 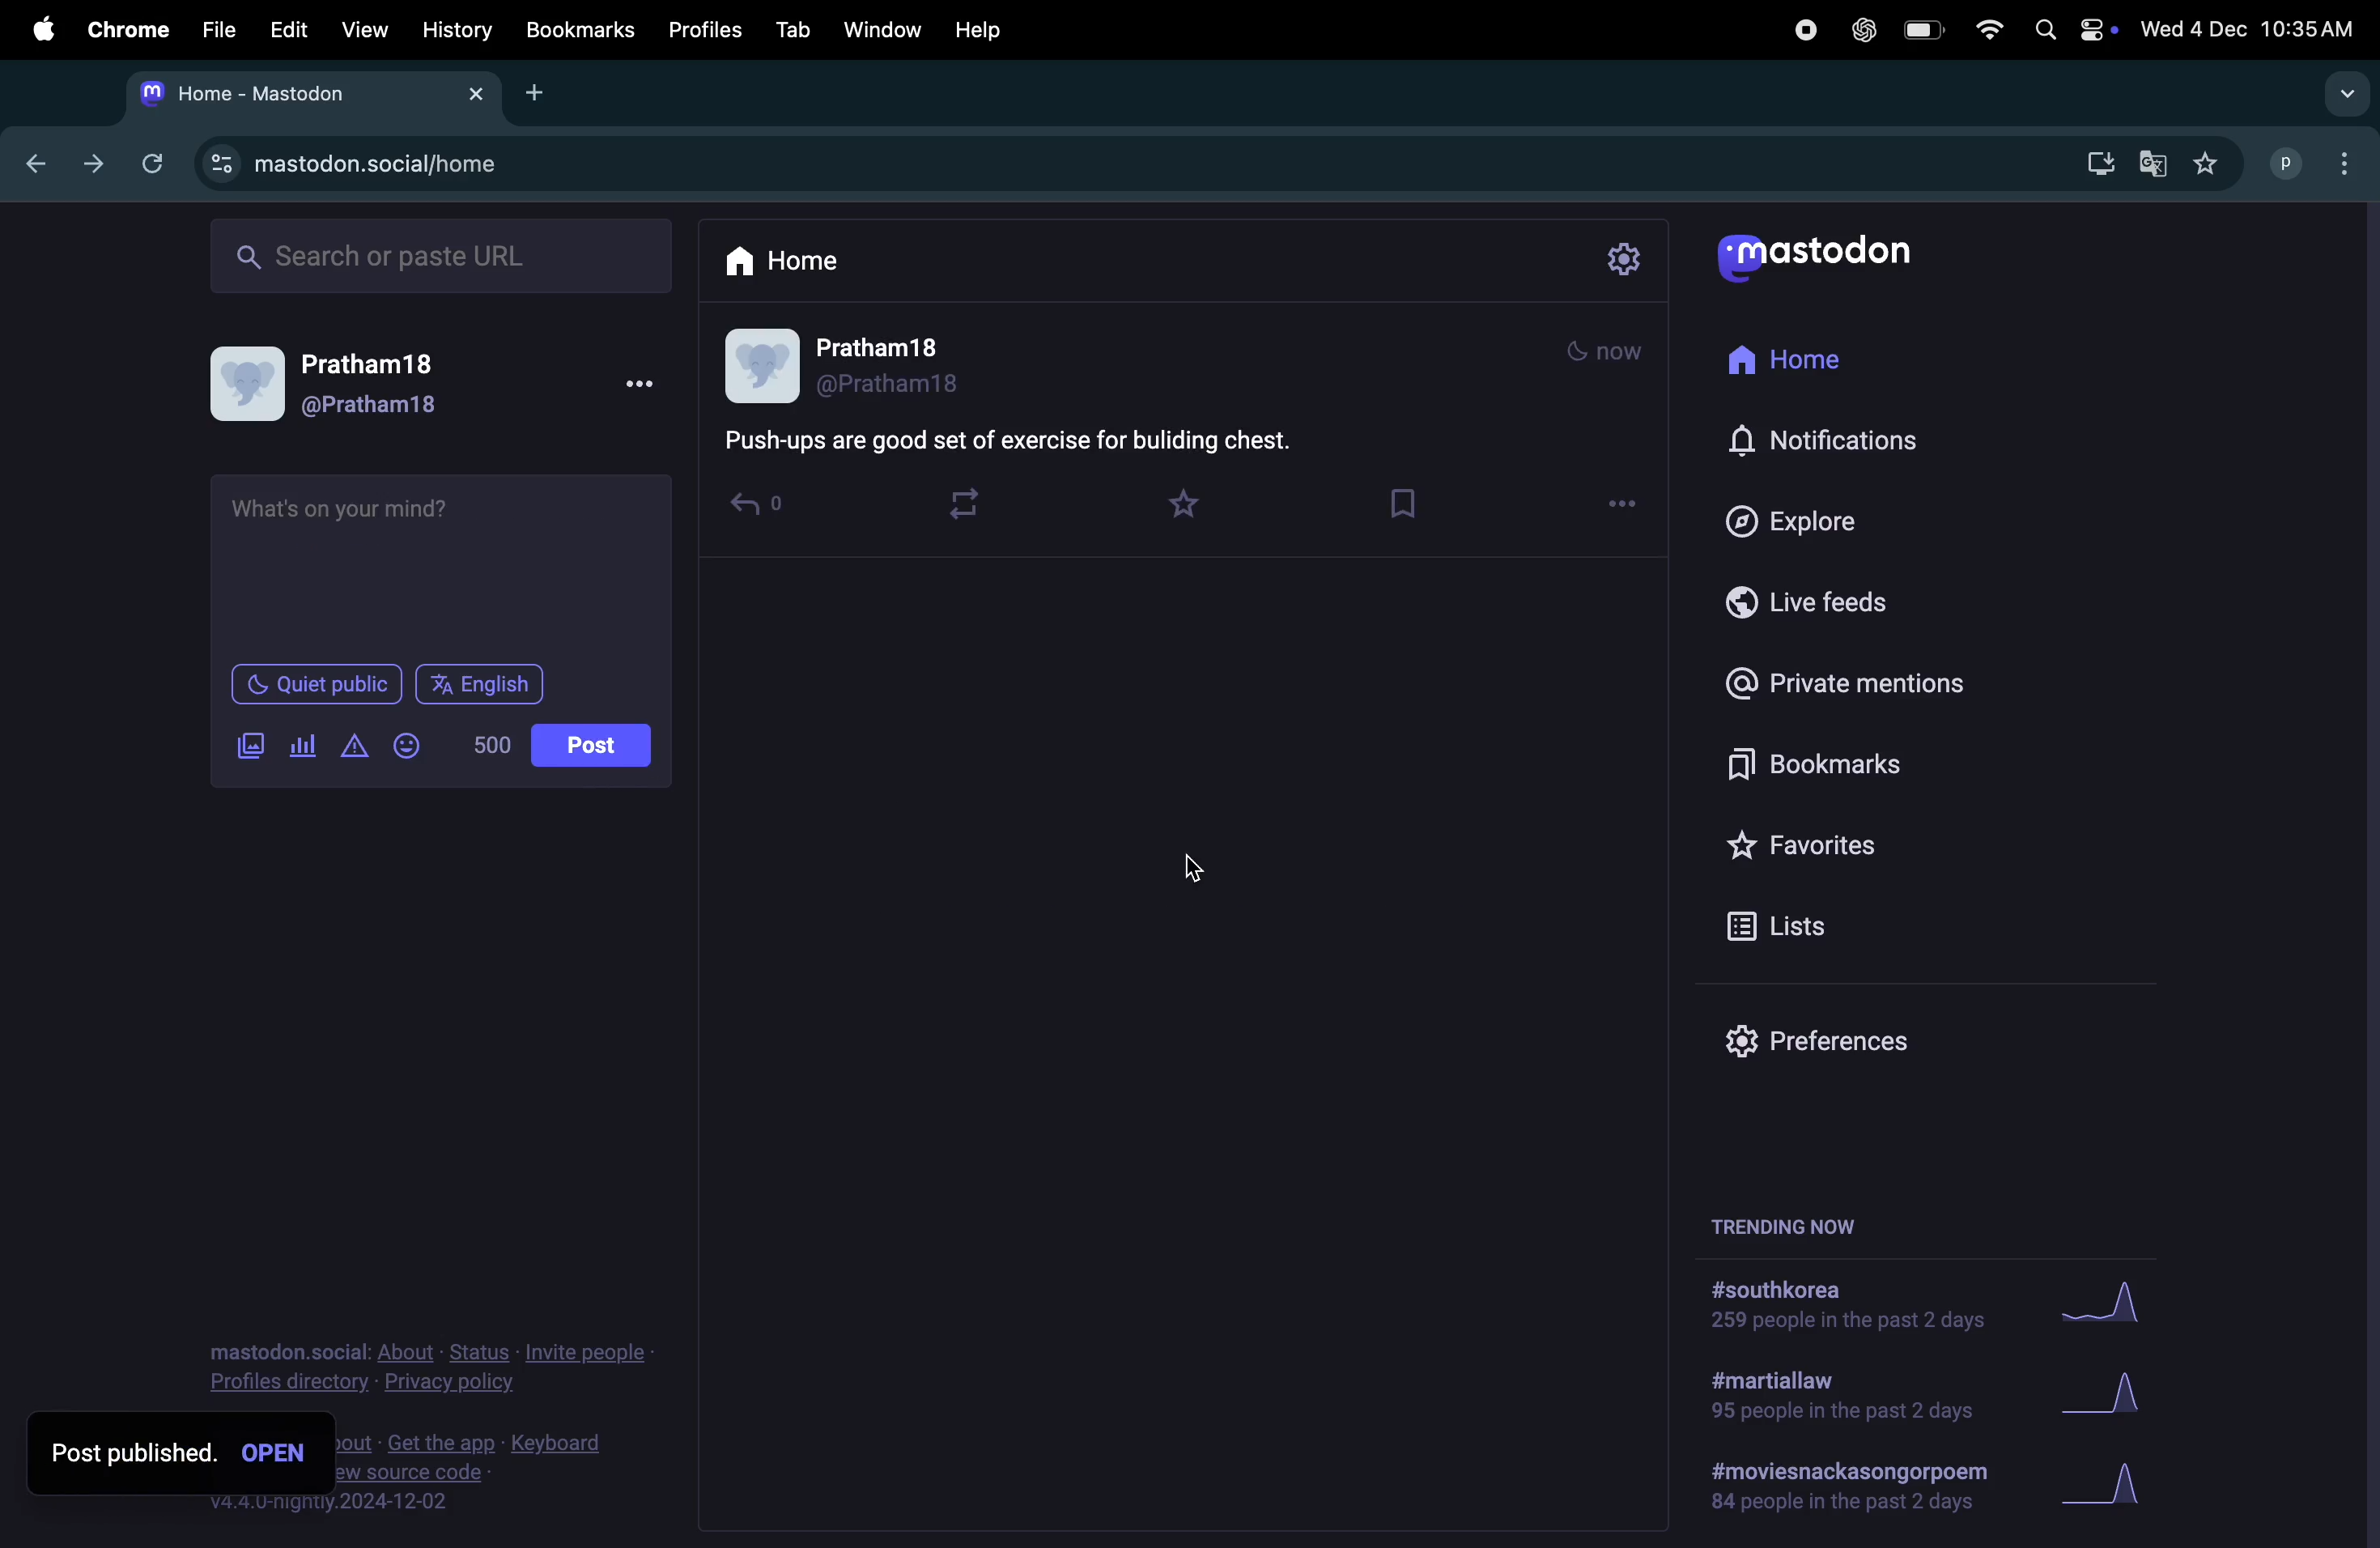 What do you see at coordinates (356, 749) in the screenshot?
I see `create alert` at bounding box center [356, 749].